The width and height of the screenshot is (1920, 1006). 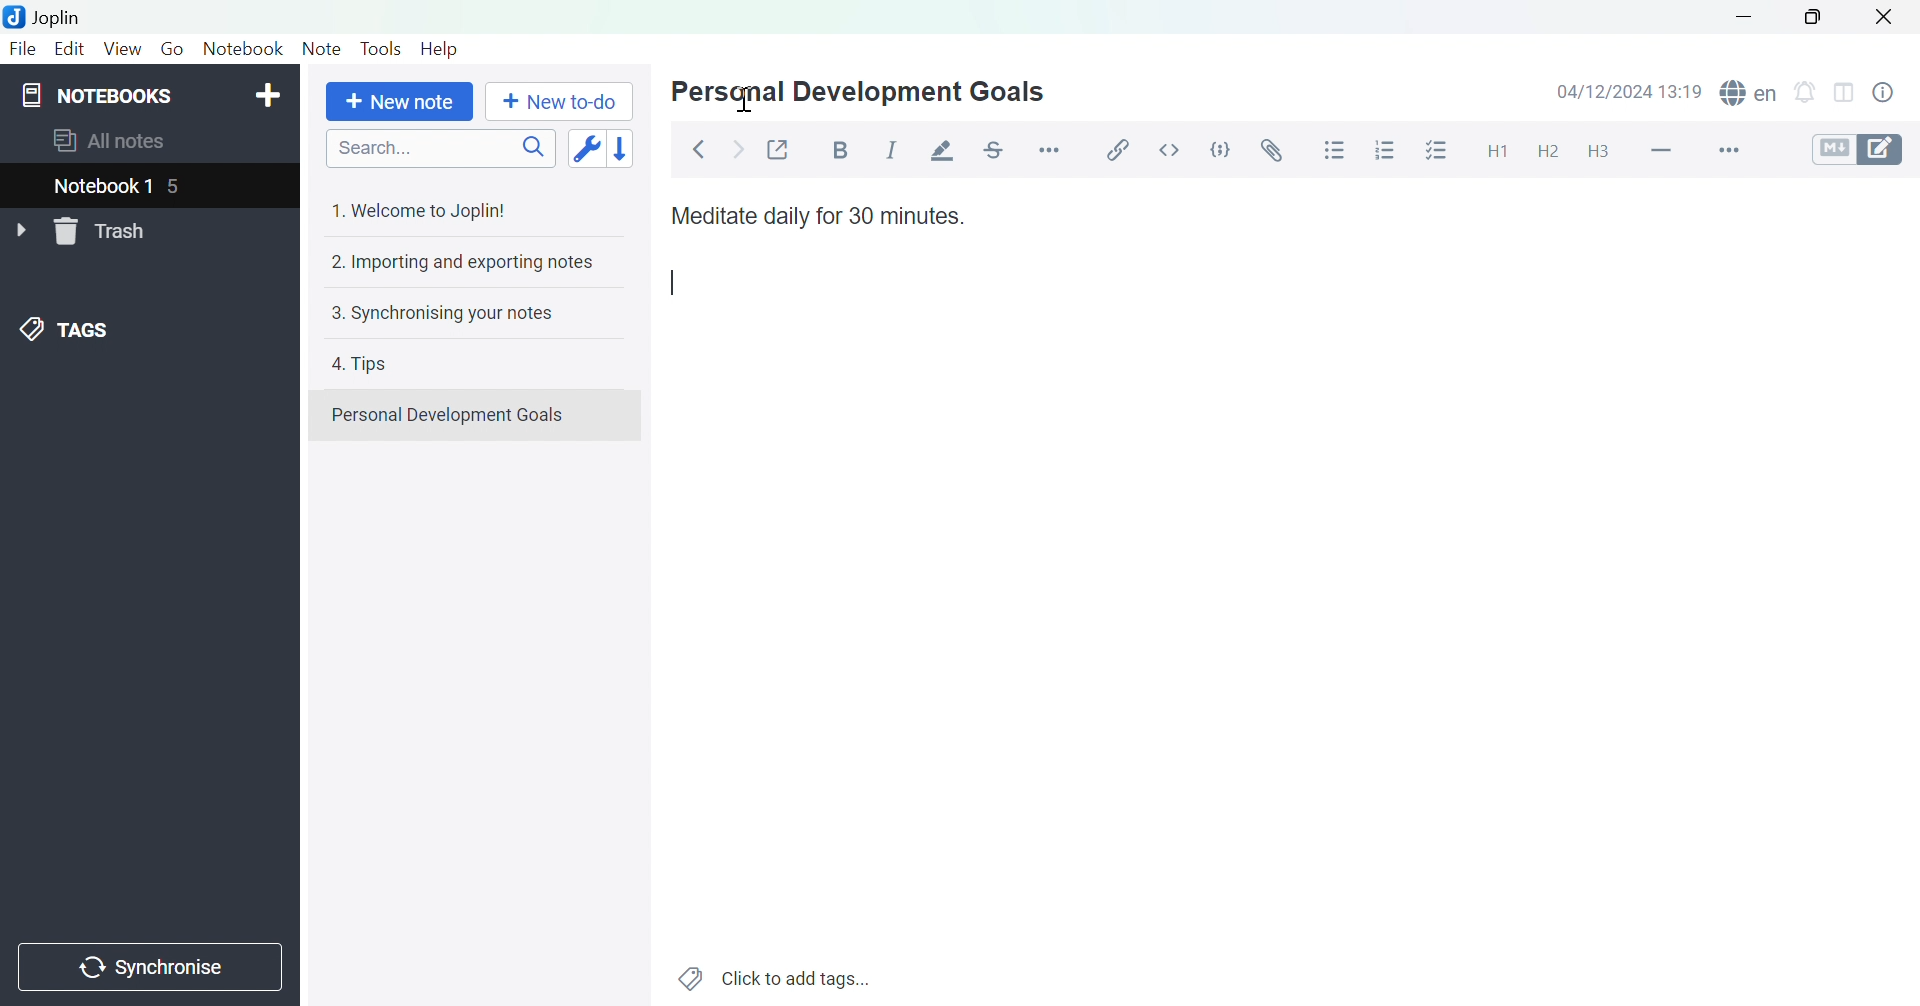 I want to click on Close, so click(x=1885, y=16).